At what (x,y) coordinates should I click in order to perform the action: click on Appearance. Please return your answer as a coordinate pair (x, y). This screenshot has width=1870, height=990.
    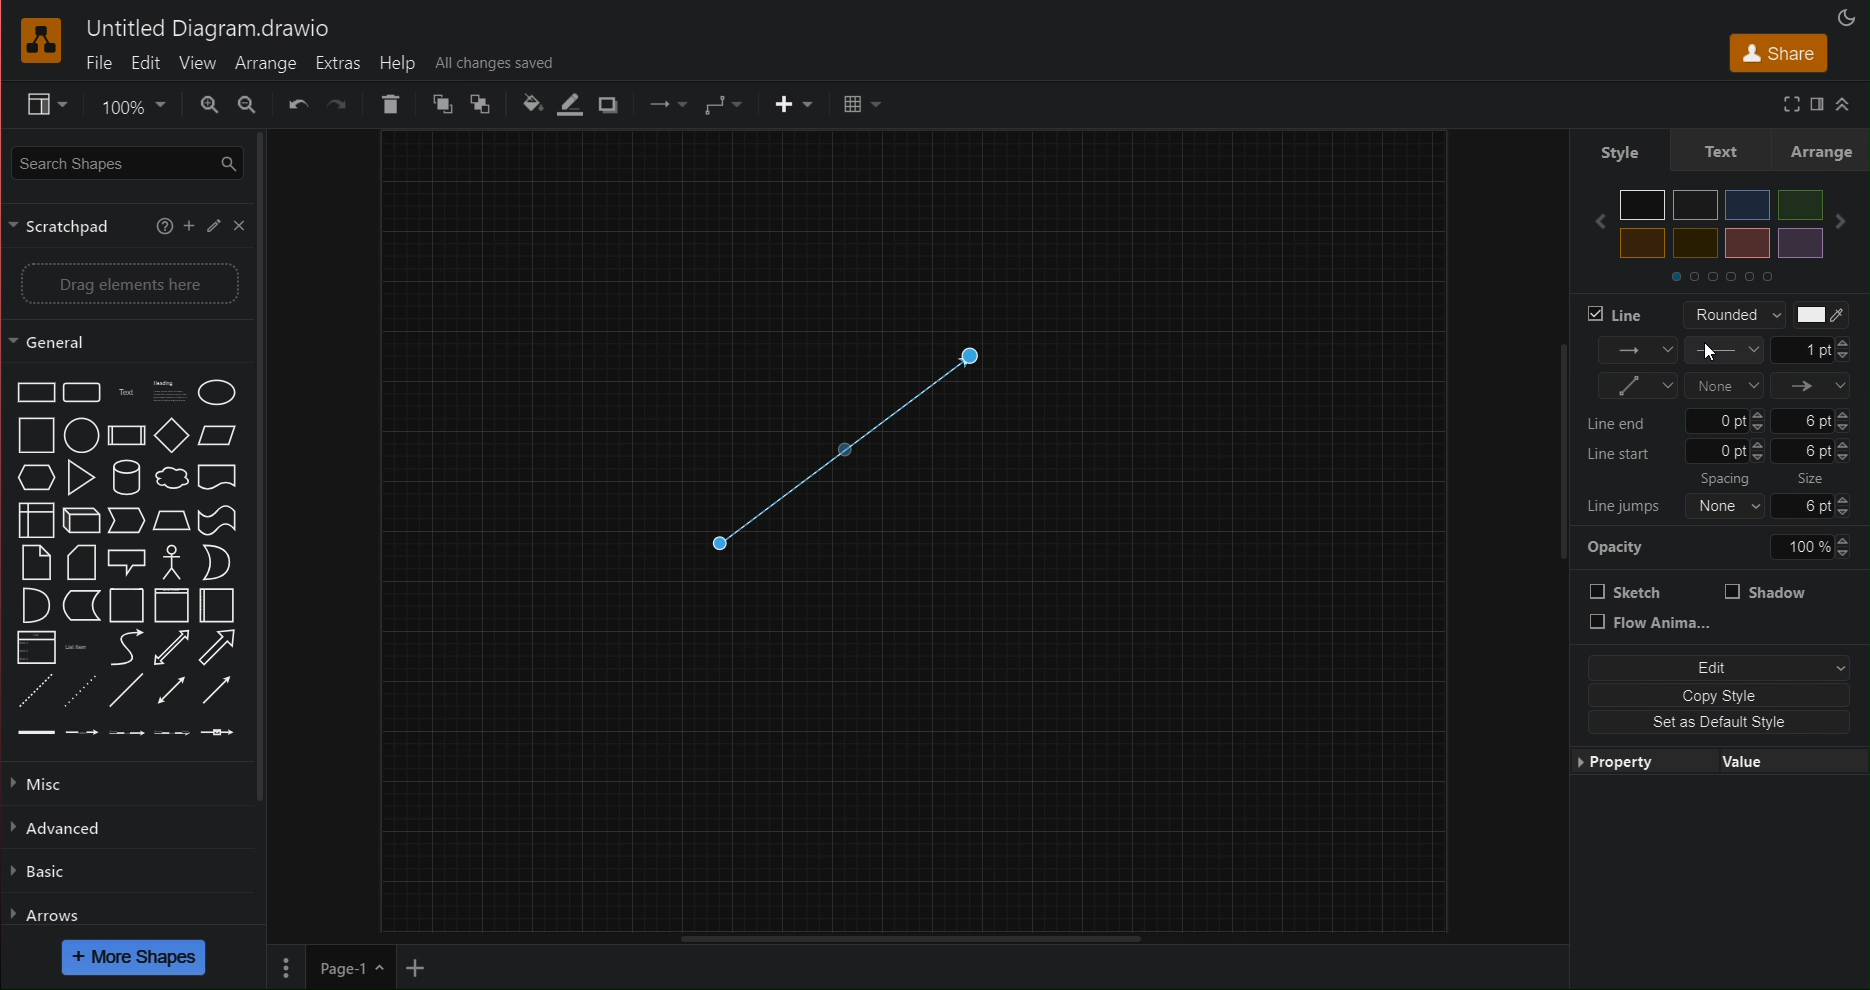
    Looking at the image, I should click on (1849, 16).